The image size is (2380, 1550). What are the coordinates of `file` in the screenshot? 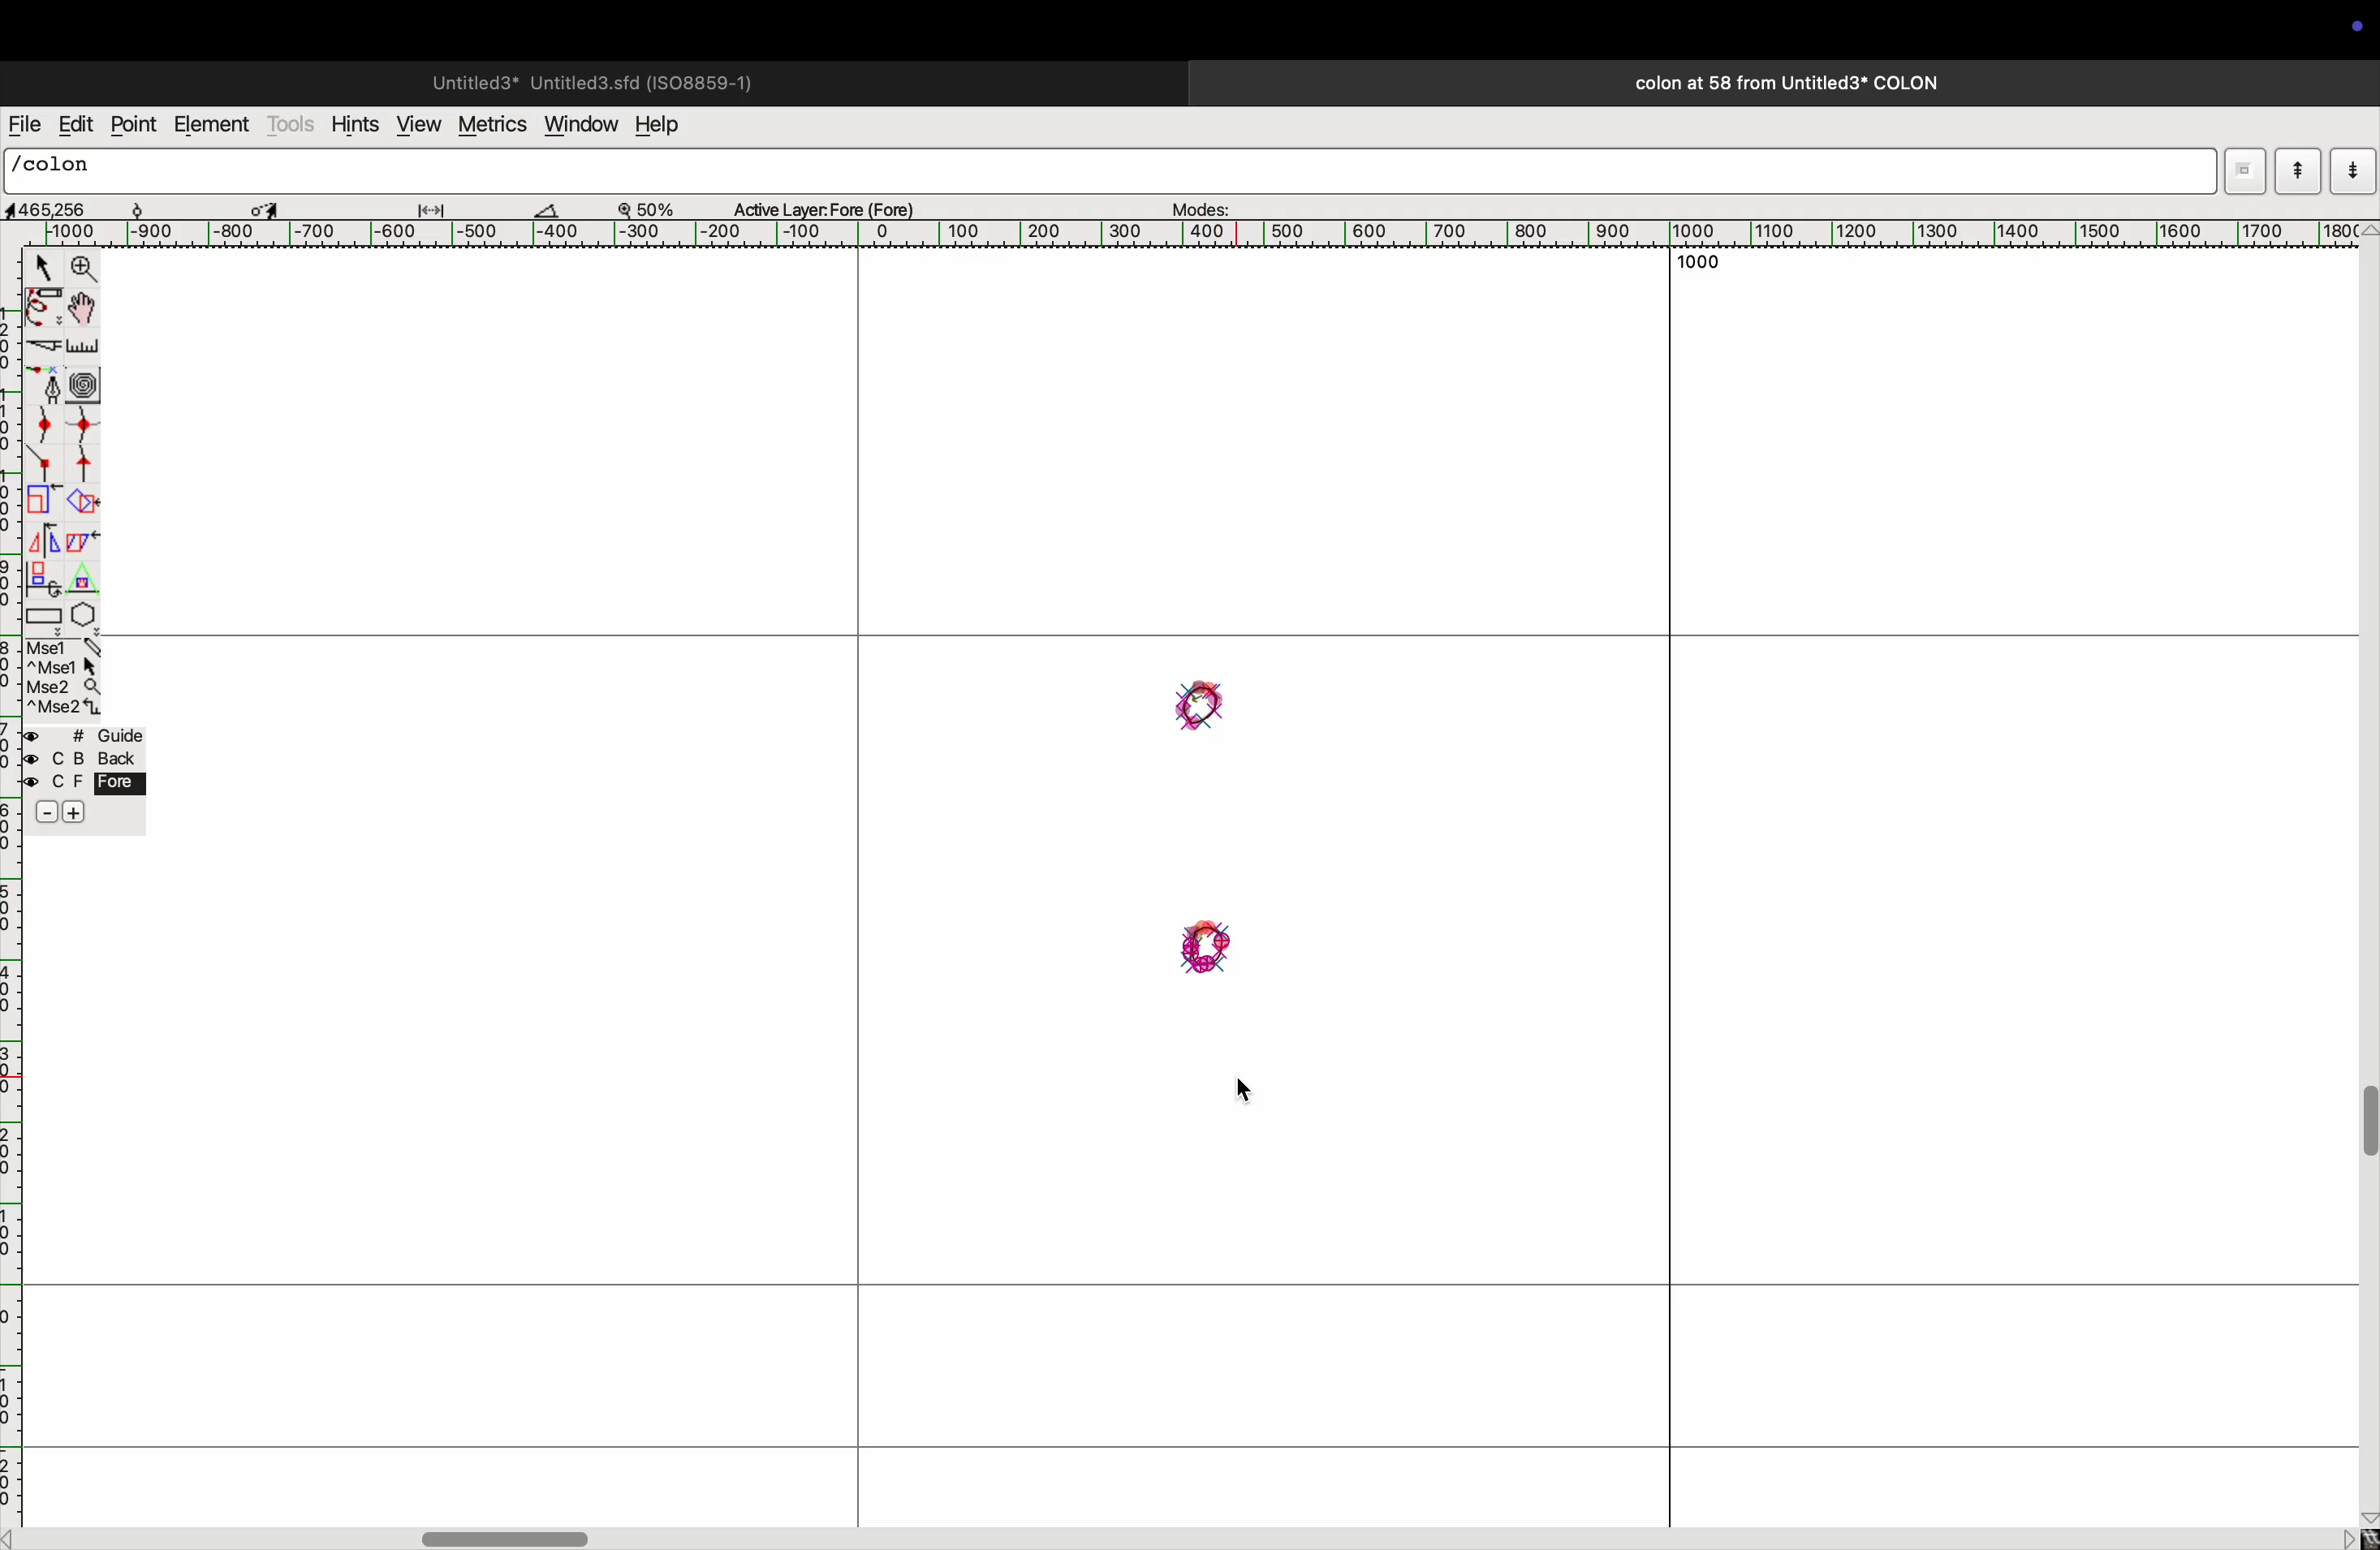 It's located at (24, 125).